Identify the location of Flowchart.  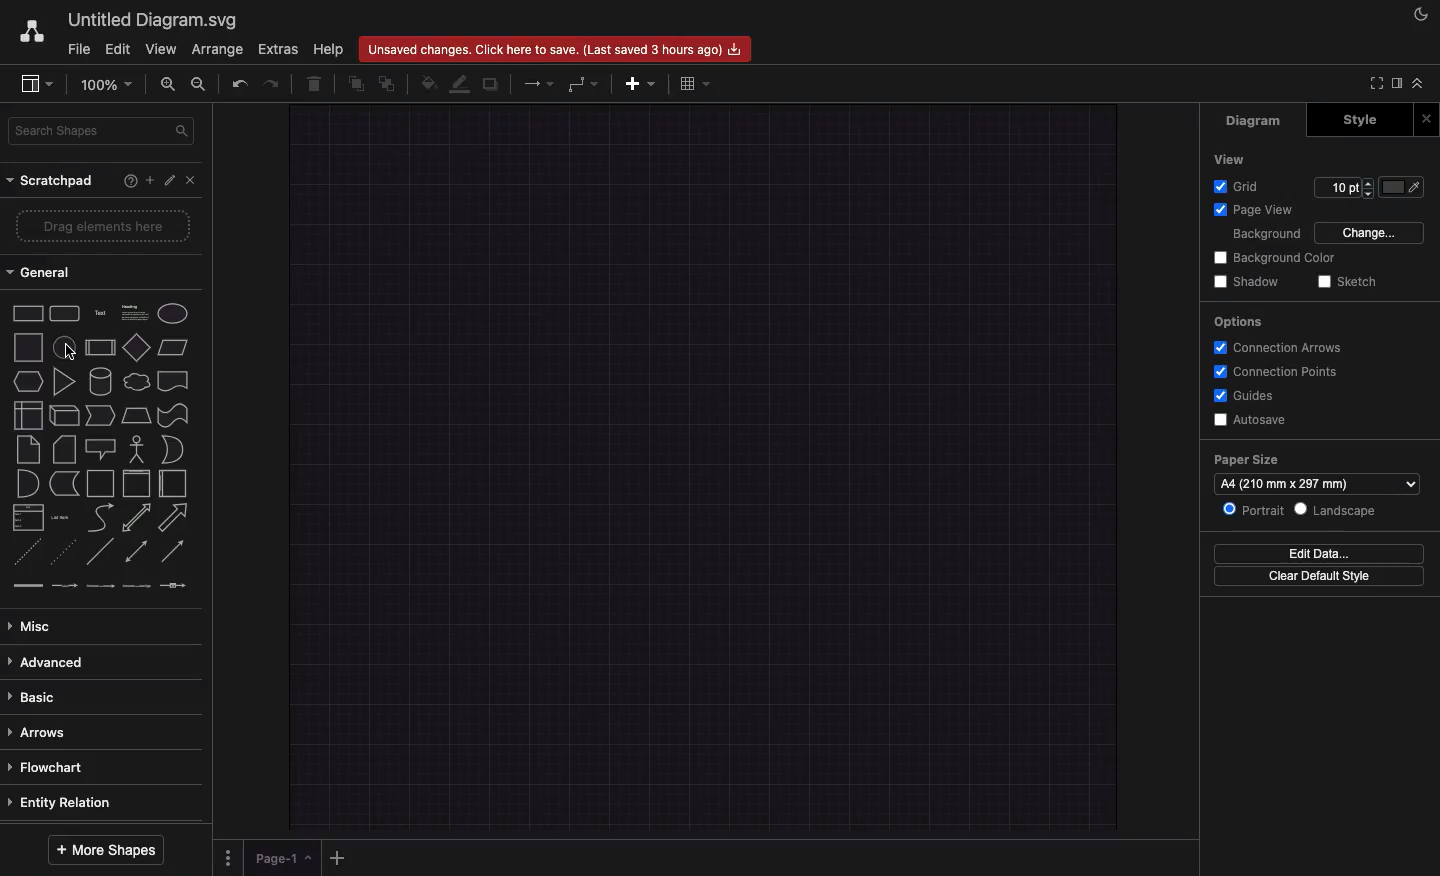
(52, 770).